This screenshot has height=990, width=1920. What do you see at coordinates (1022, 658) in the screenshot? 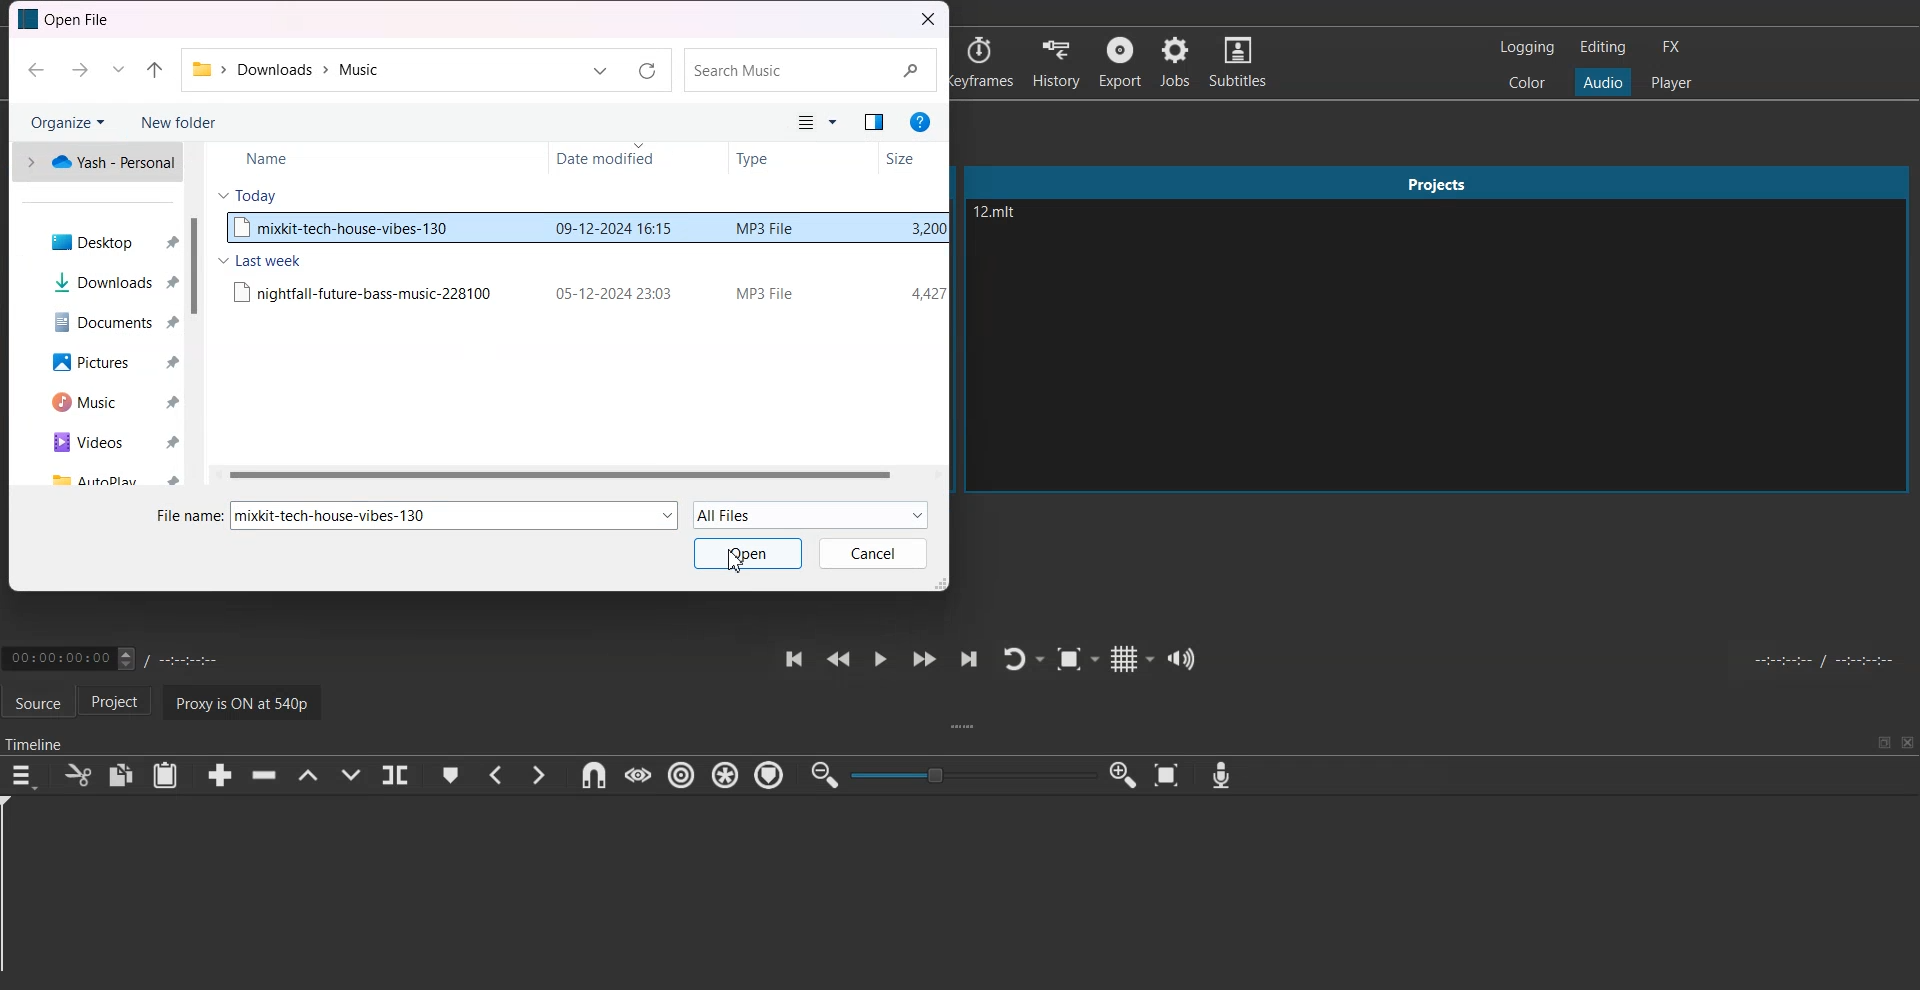
I see `Toggle player looping` at bounding box center [1022, 658].